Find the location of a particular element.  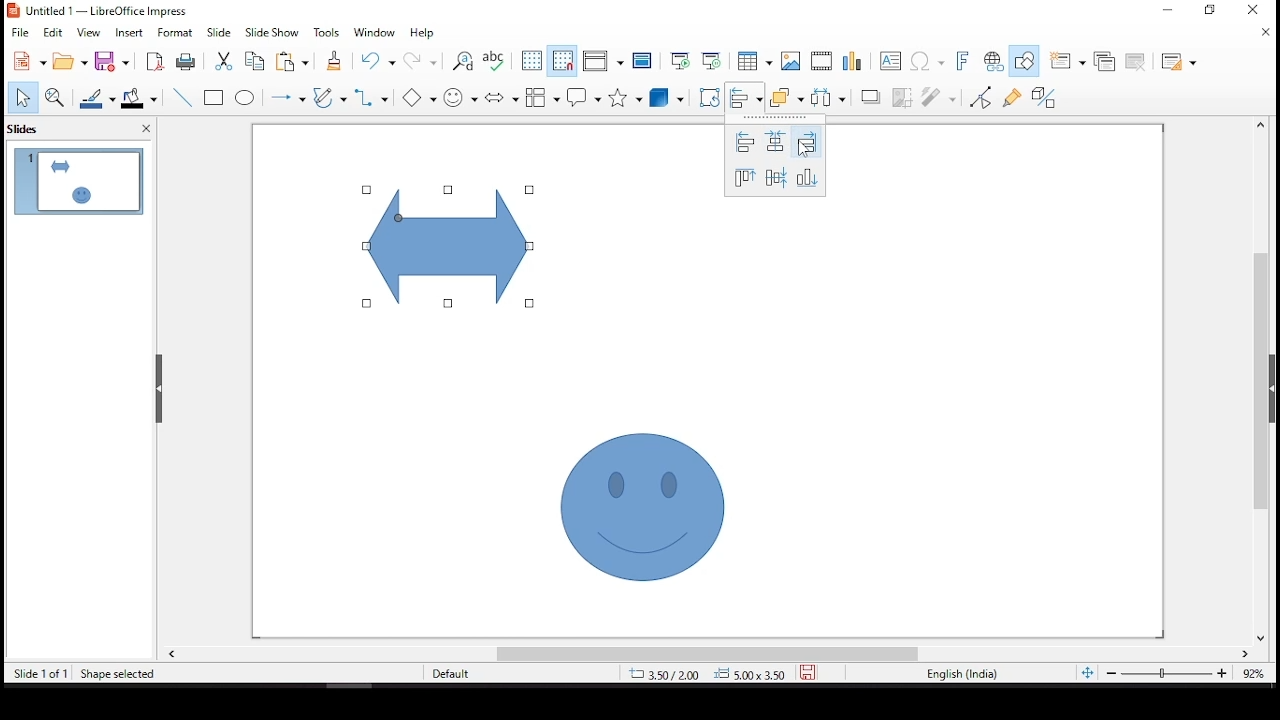

align right is located at coordinates (807, 143).